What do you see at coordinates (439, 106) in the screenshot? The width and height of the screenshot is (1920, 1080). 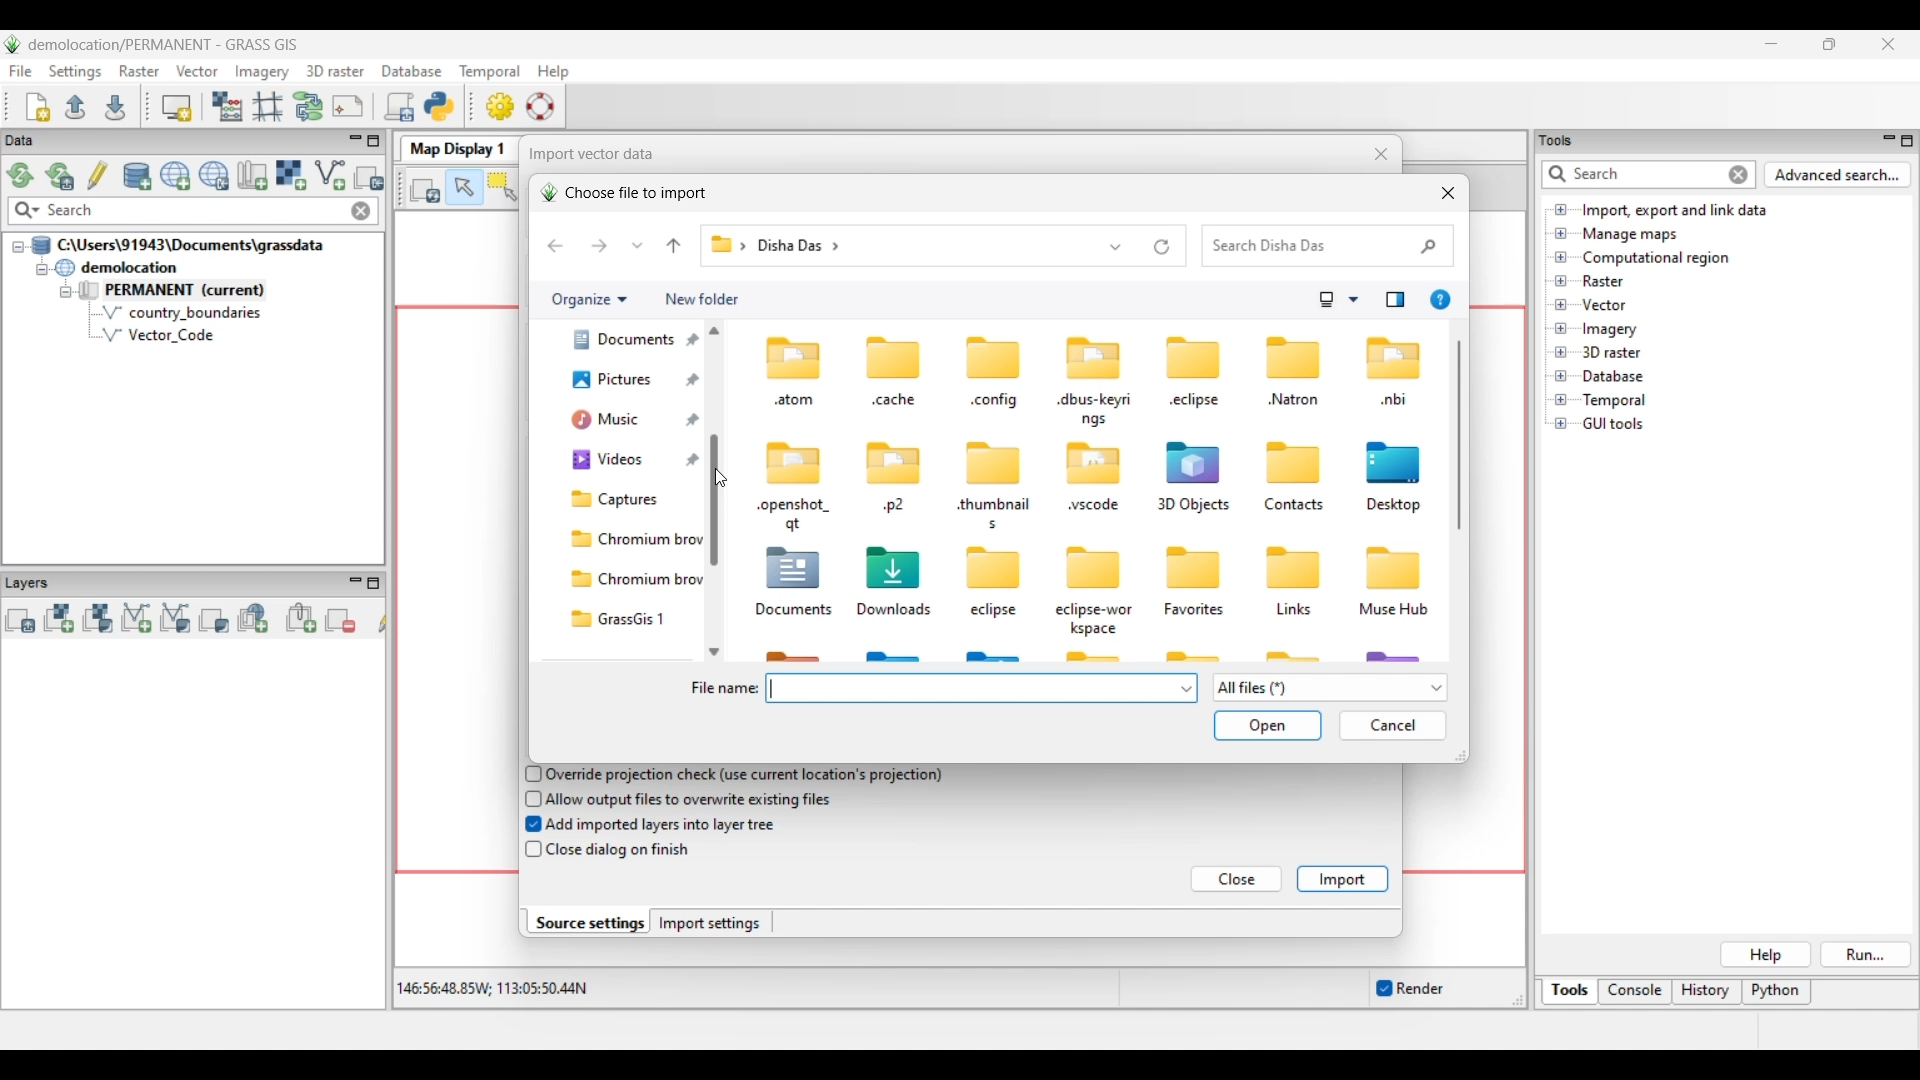 I see `Open a simple python code editor` at bounding box center [439, 106].